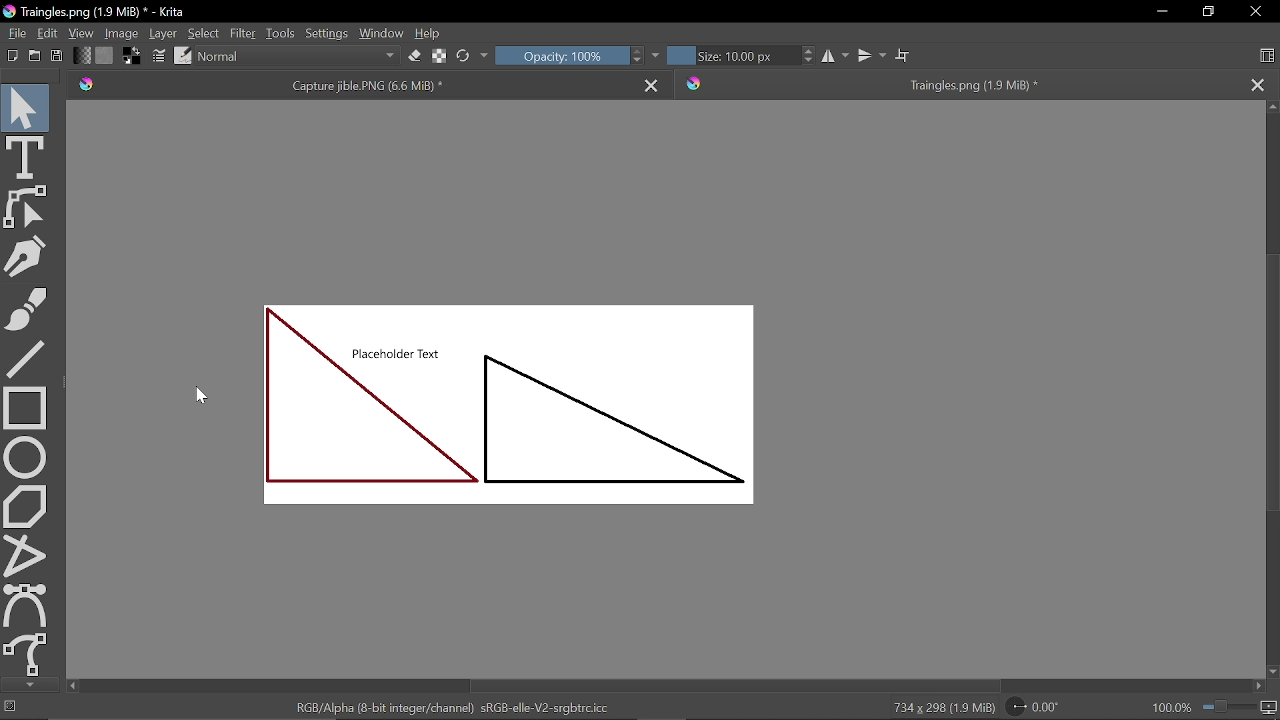  What do you see at coordinates (117, 12) in the screenshot?
I see `Triangles.png (960.0 KiB)` at bounding box center [117, 12].